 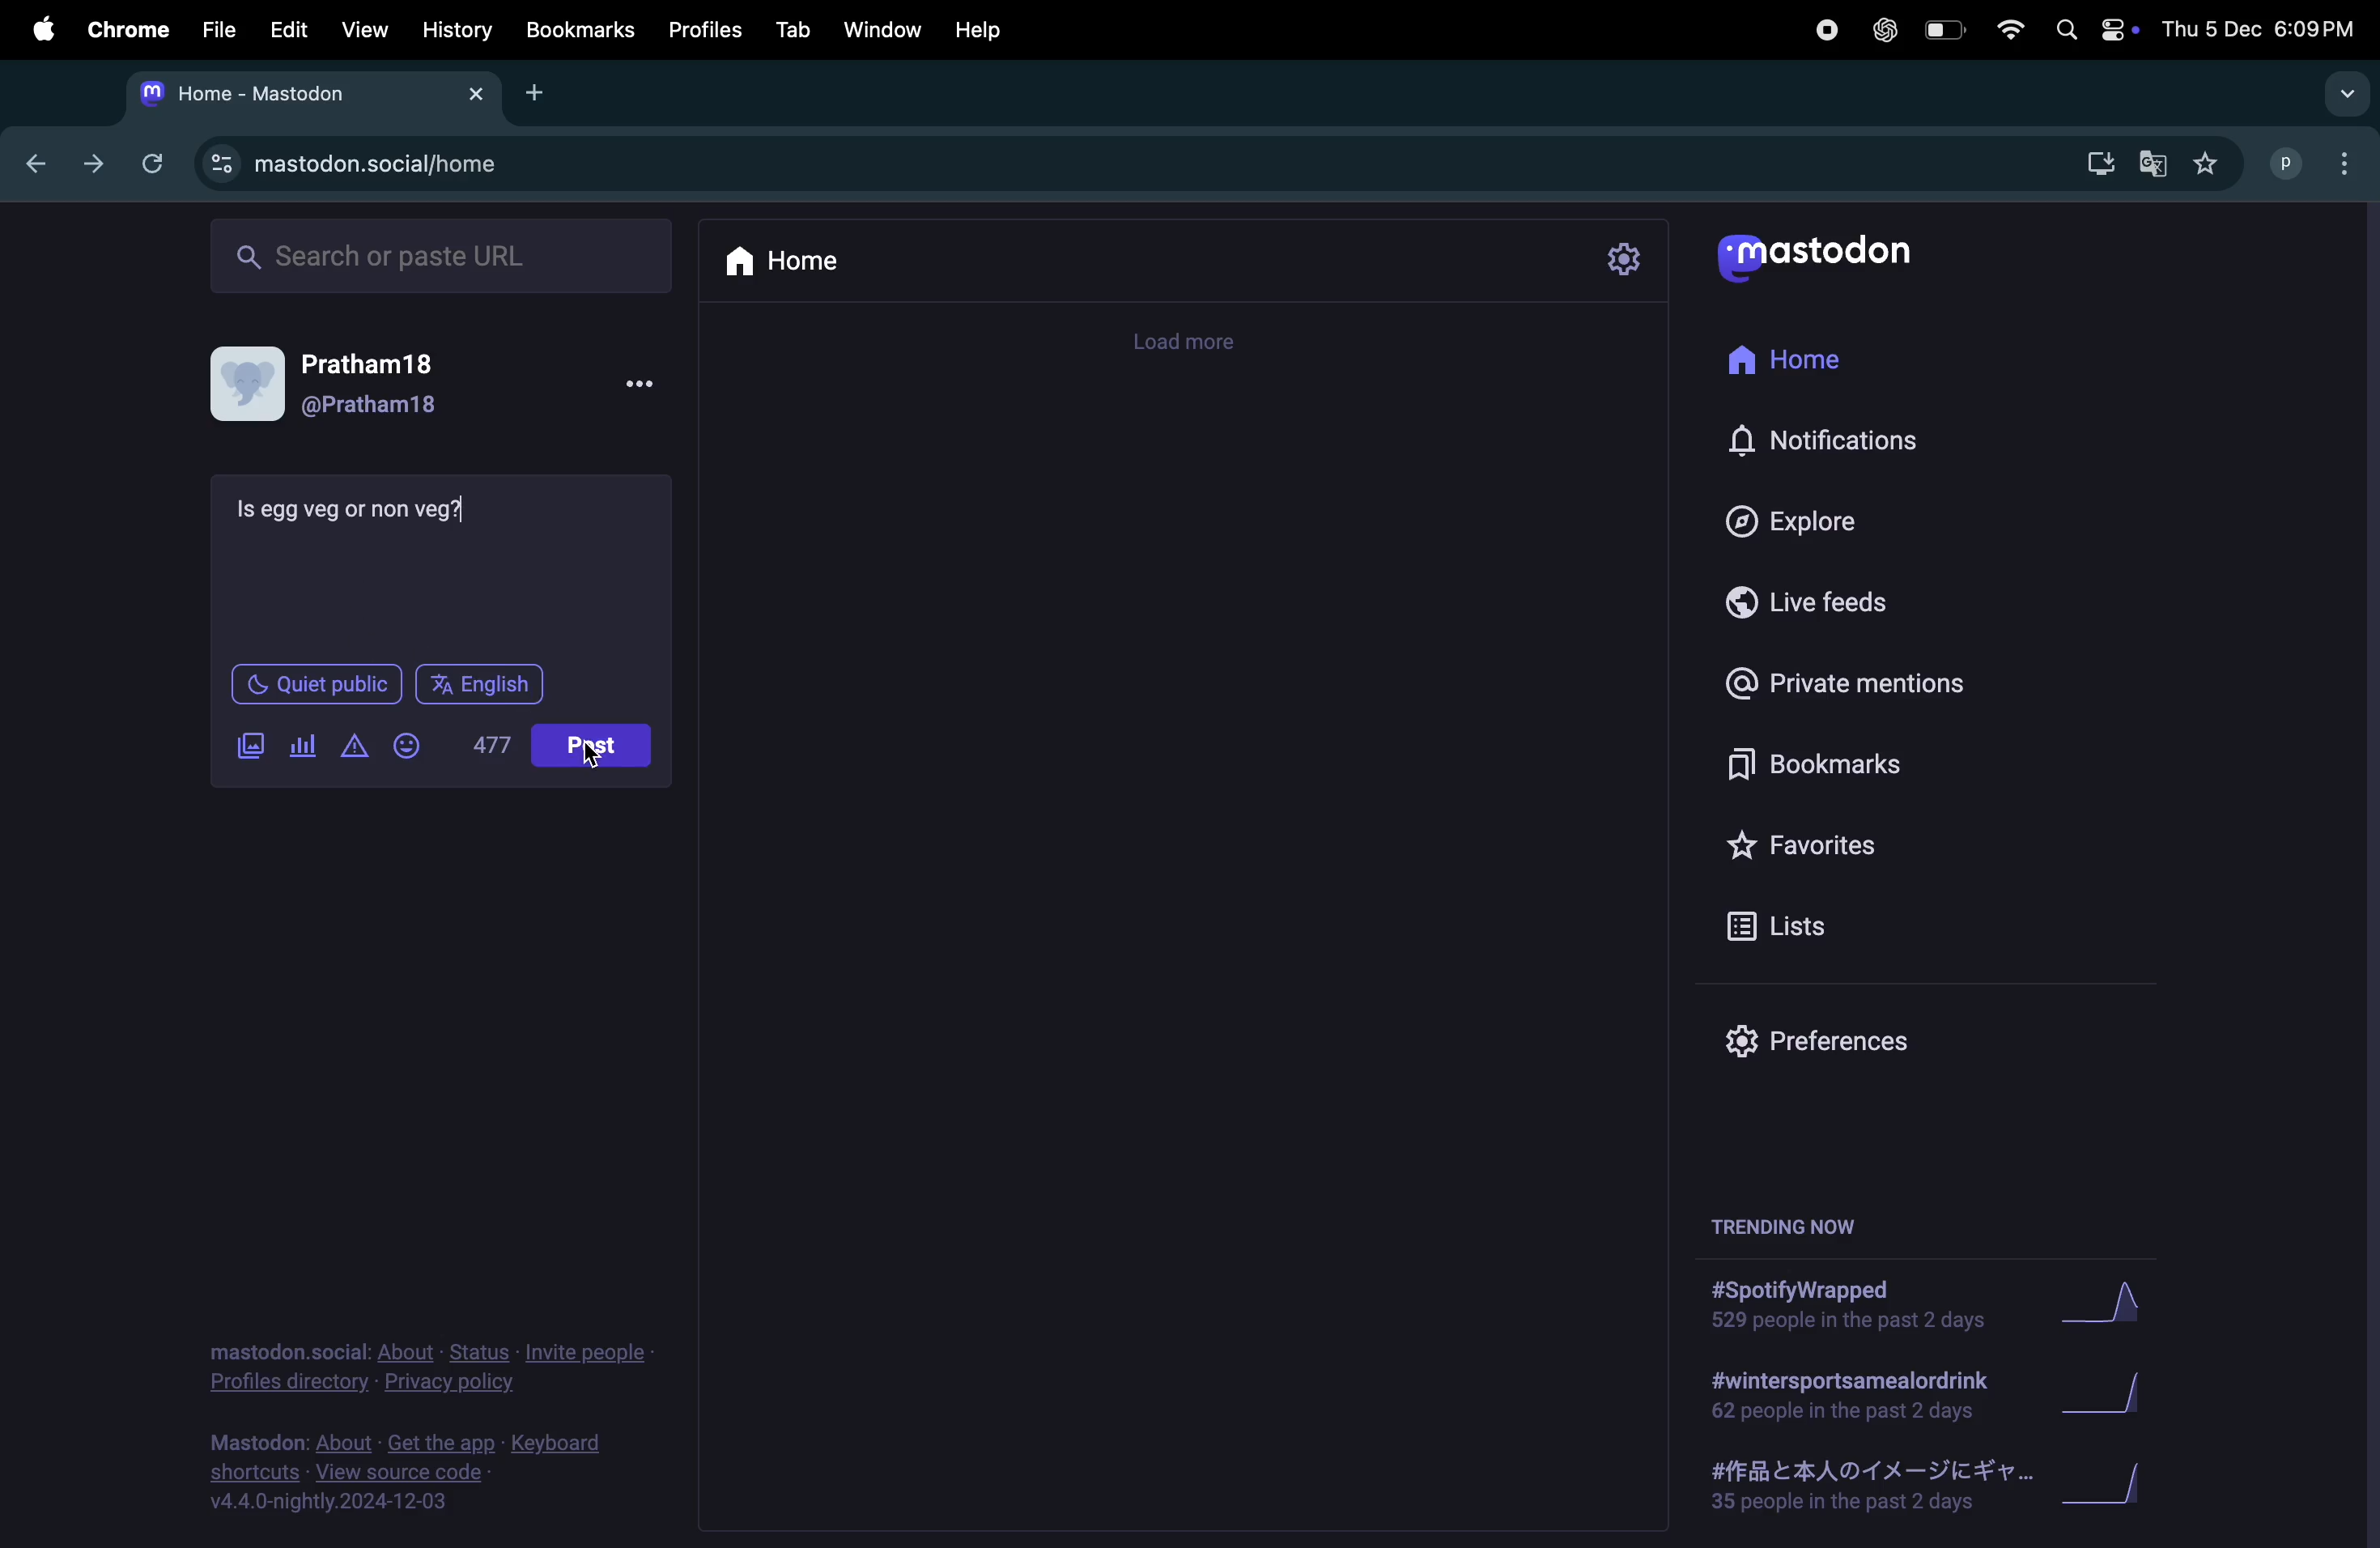 I want to click on Notifications, so click(x=1830, y=437).